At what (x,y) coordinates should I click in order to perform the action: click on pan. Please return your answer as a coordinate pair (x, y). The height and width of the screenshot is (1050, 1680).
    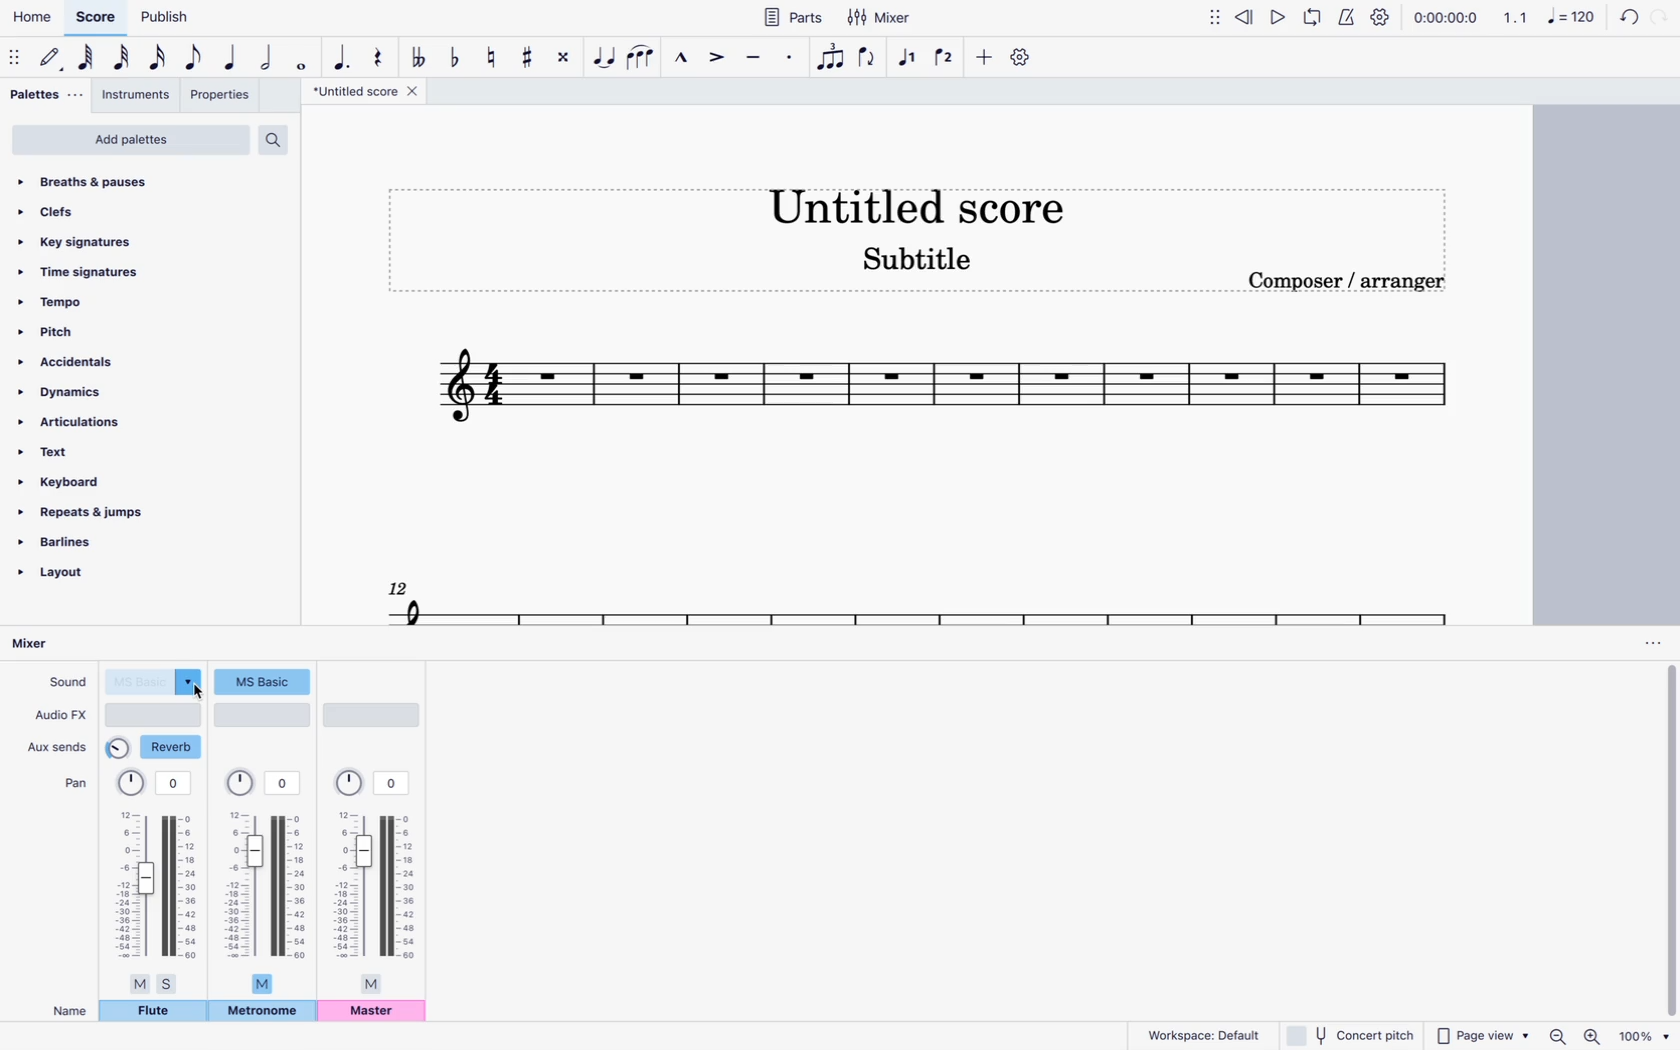
    Looking at the image, I should click on (74, 781).